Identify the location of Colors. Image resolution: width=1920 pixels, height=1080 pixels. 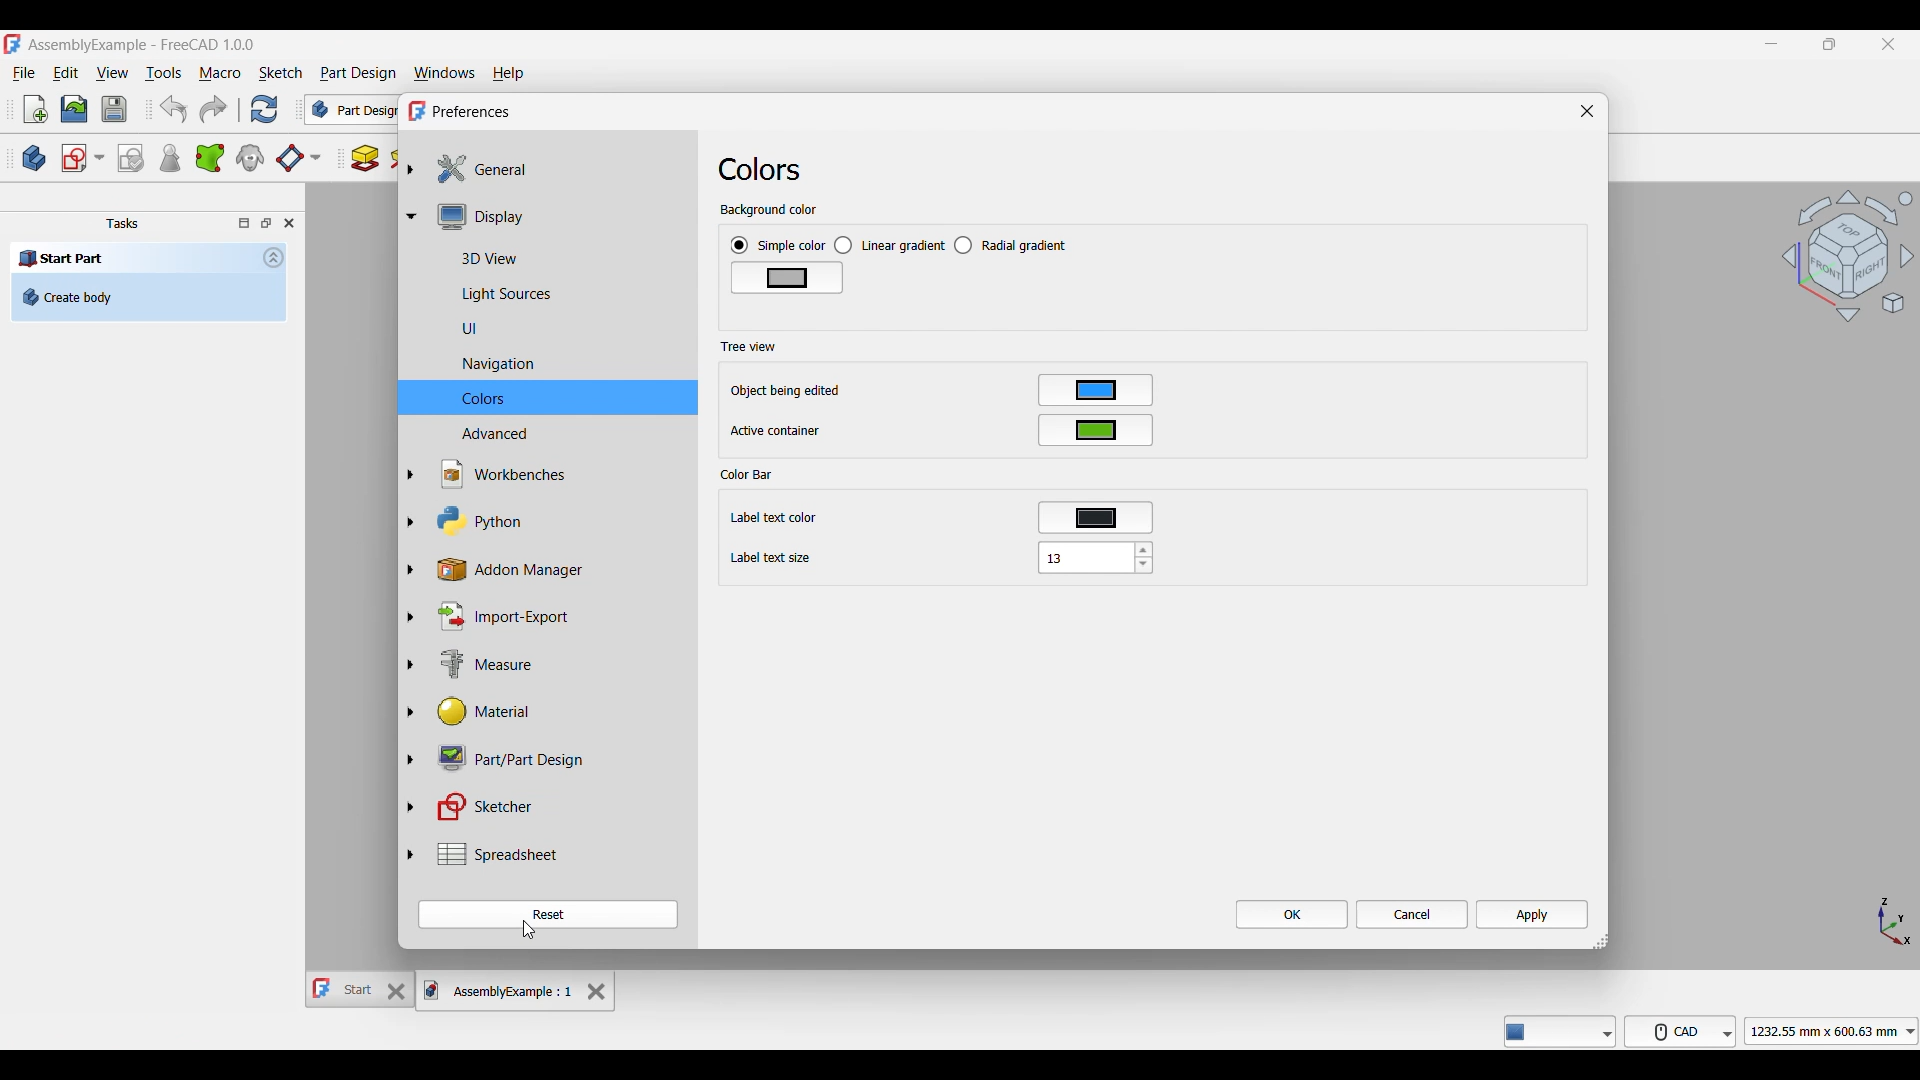
(768, 169).